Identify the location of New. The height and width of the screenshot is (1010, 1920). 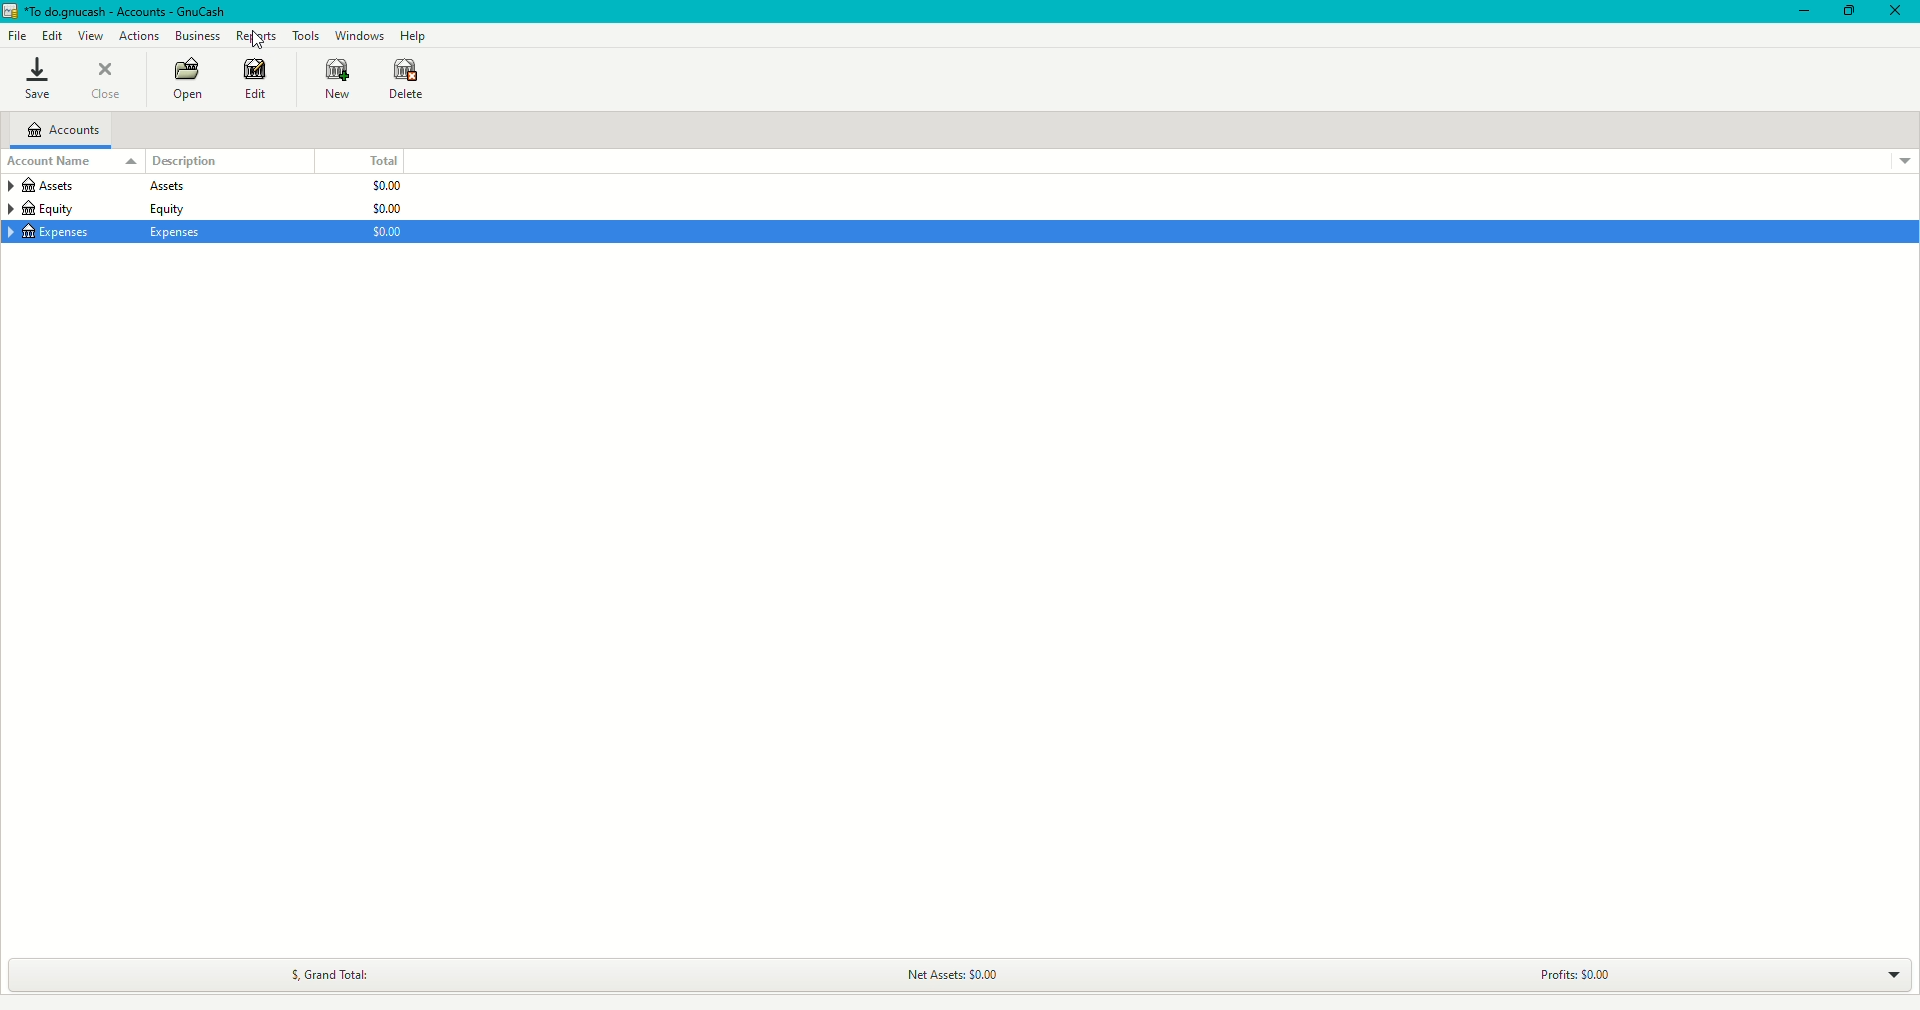
(335, 80).